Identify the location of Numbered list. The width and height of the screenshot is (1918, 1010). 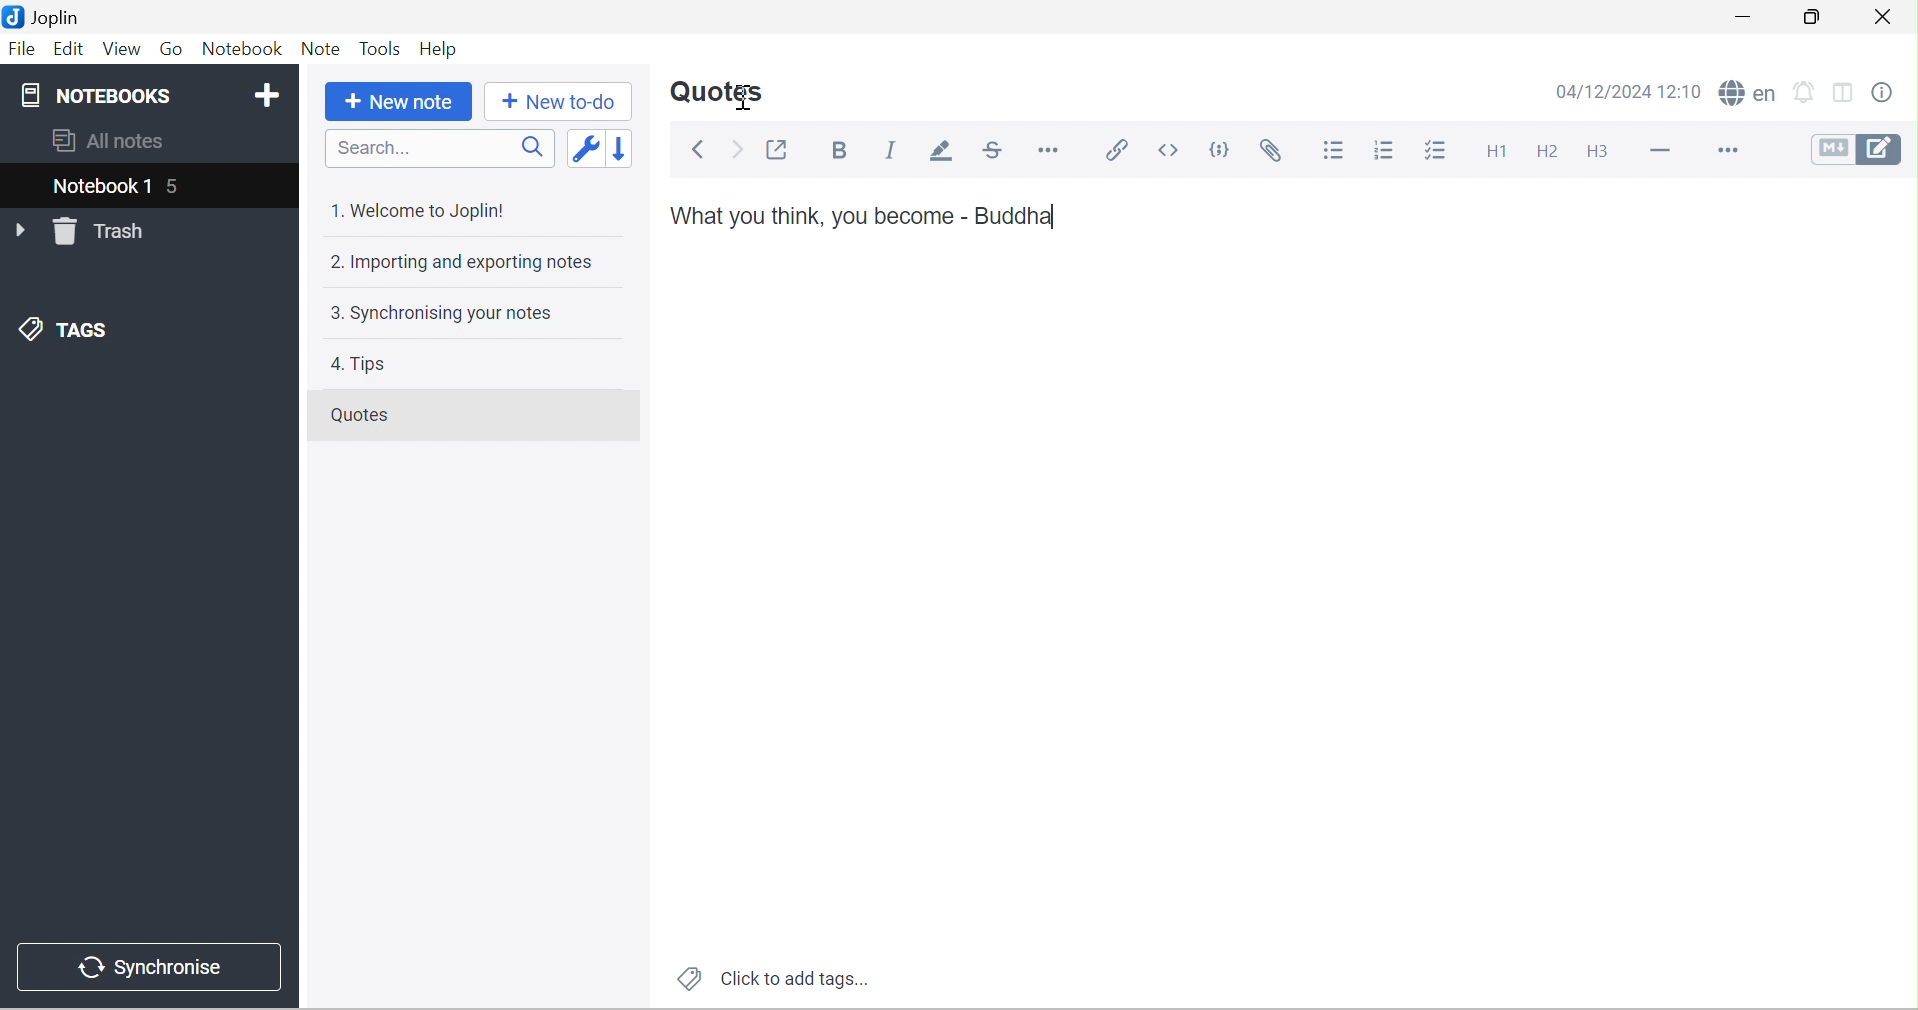
(1383, 152).